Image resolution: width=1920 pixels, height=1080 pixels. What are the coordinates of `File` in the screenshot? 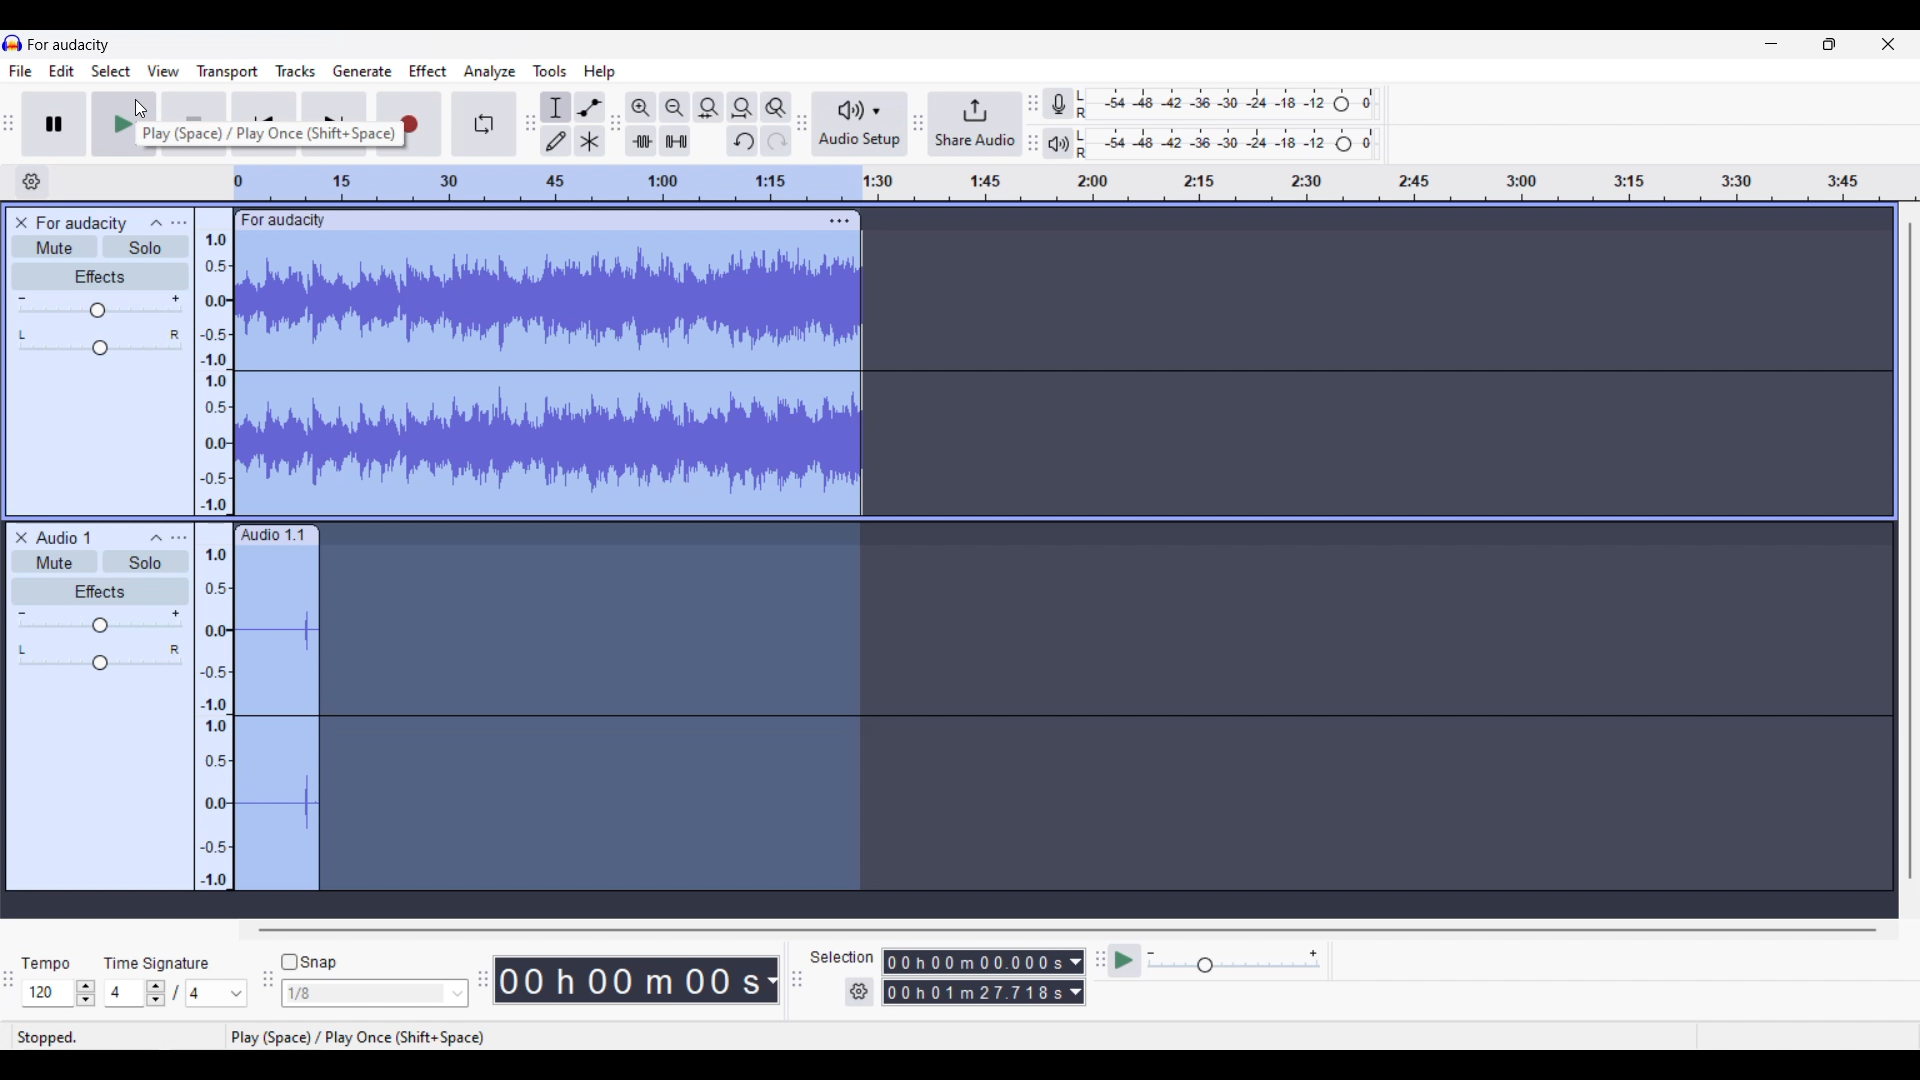 It's located at (20, 71).